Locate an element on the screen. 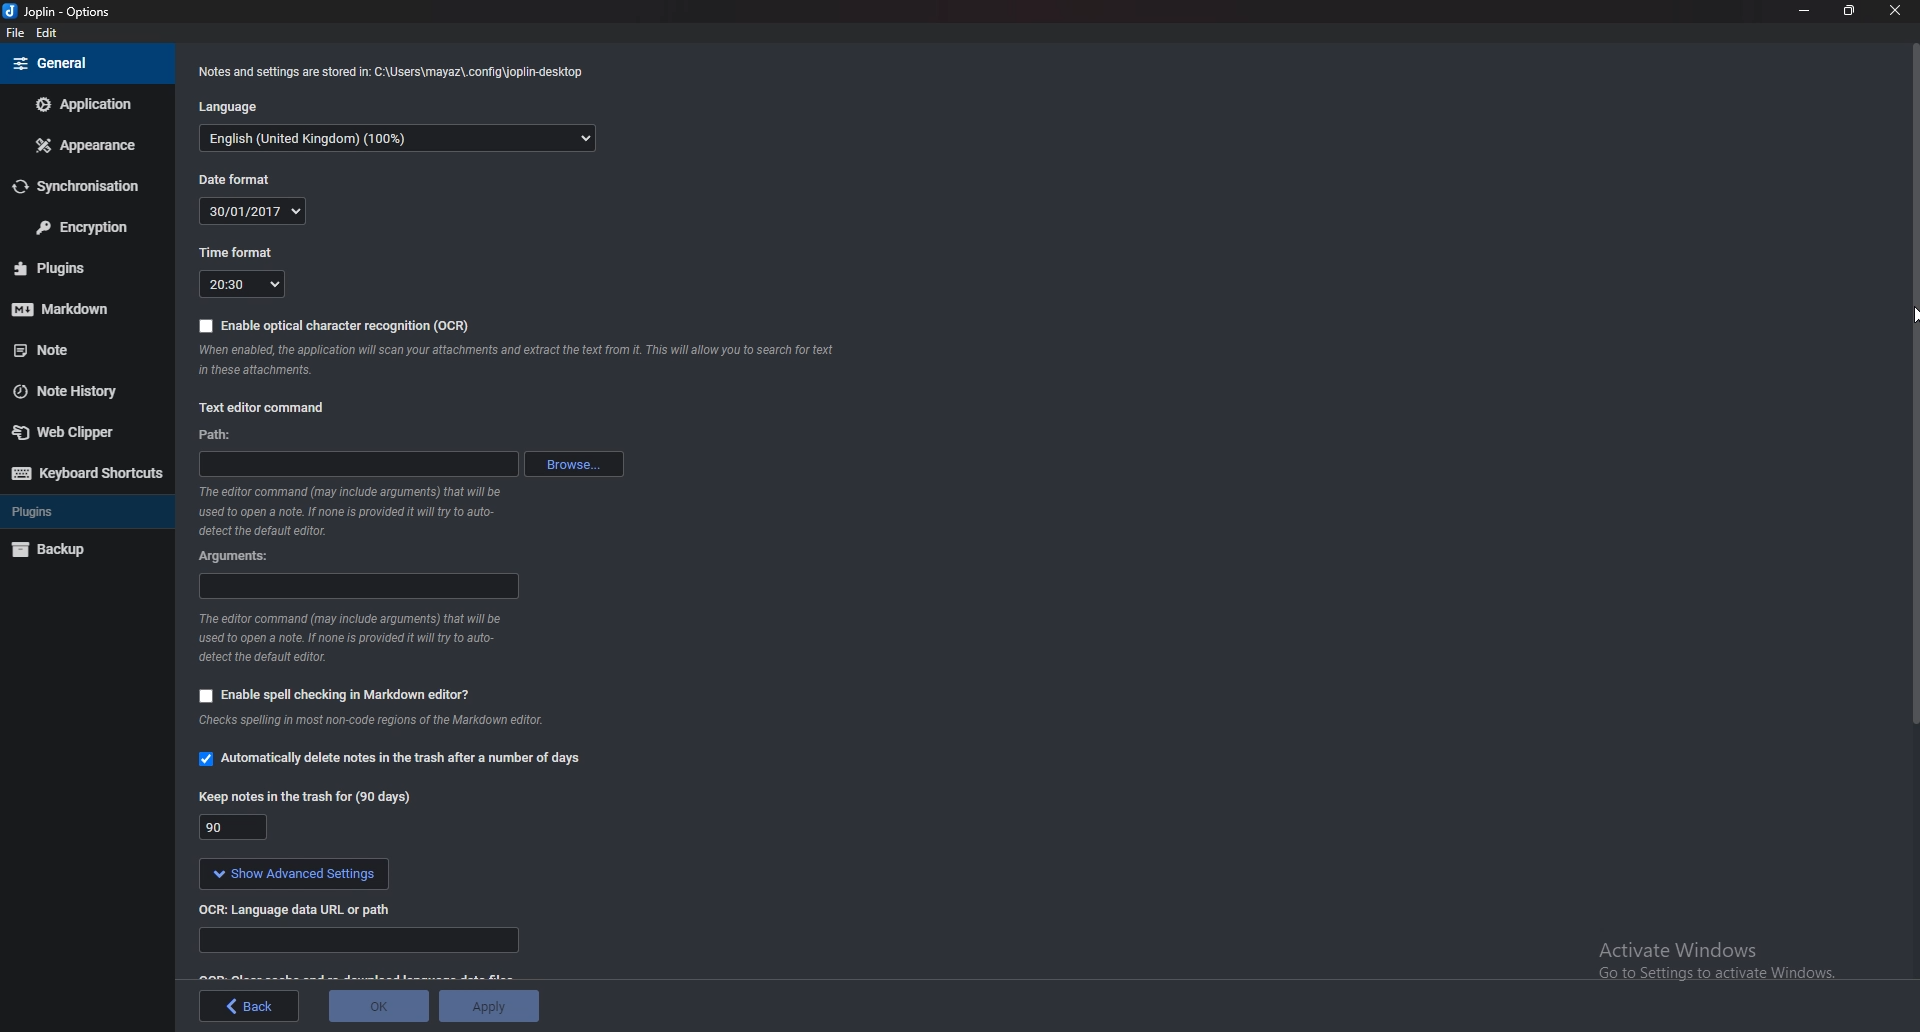 Image resolution: width=1920 pixels, height=1032 pixels. Automatically delete notes is located at coordinates (394, 761).